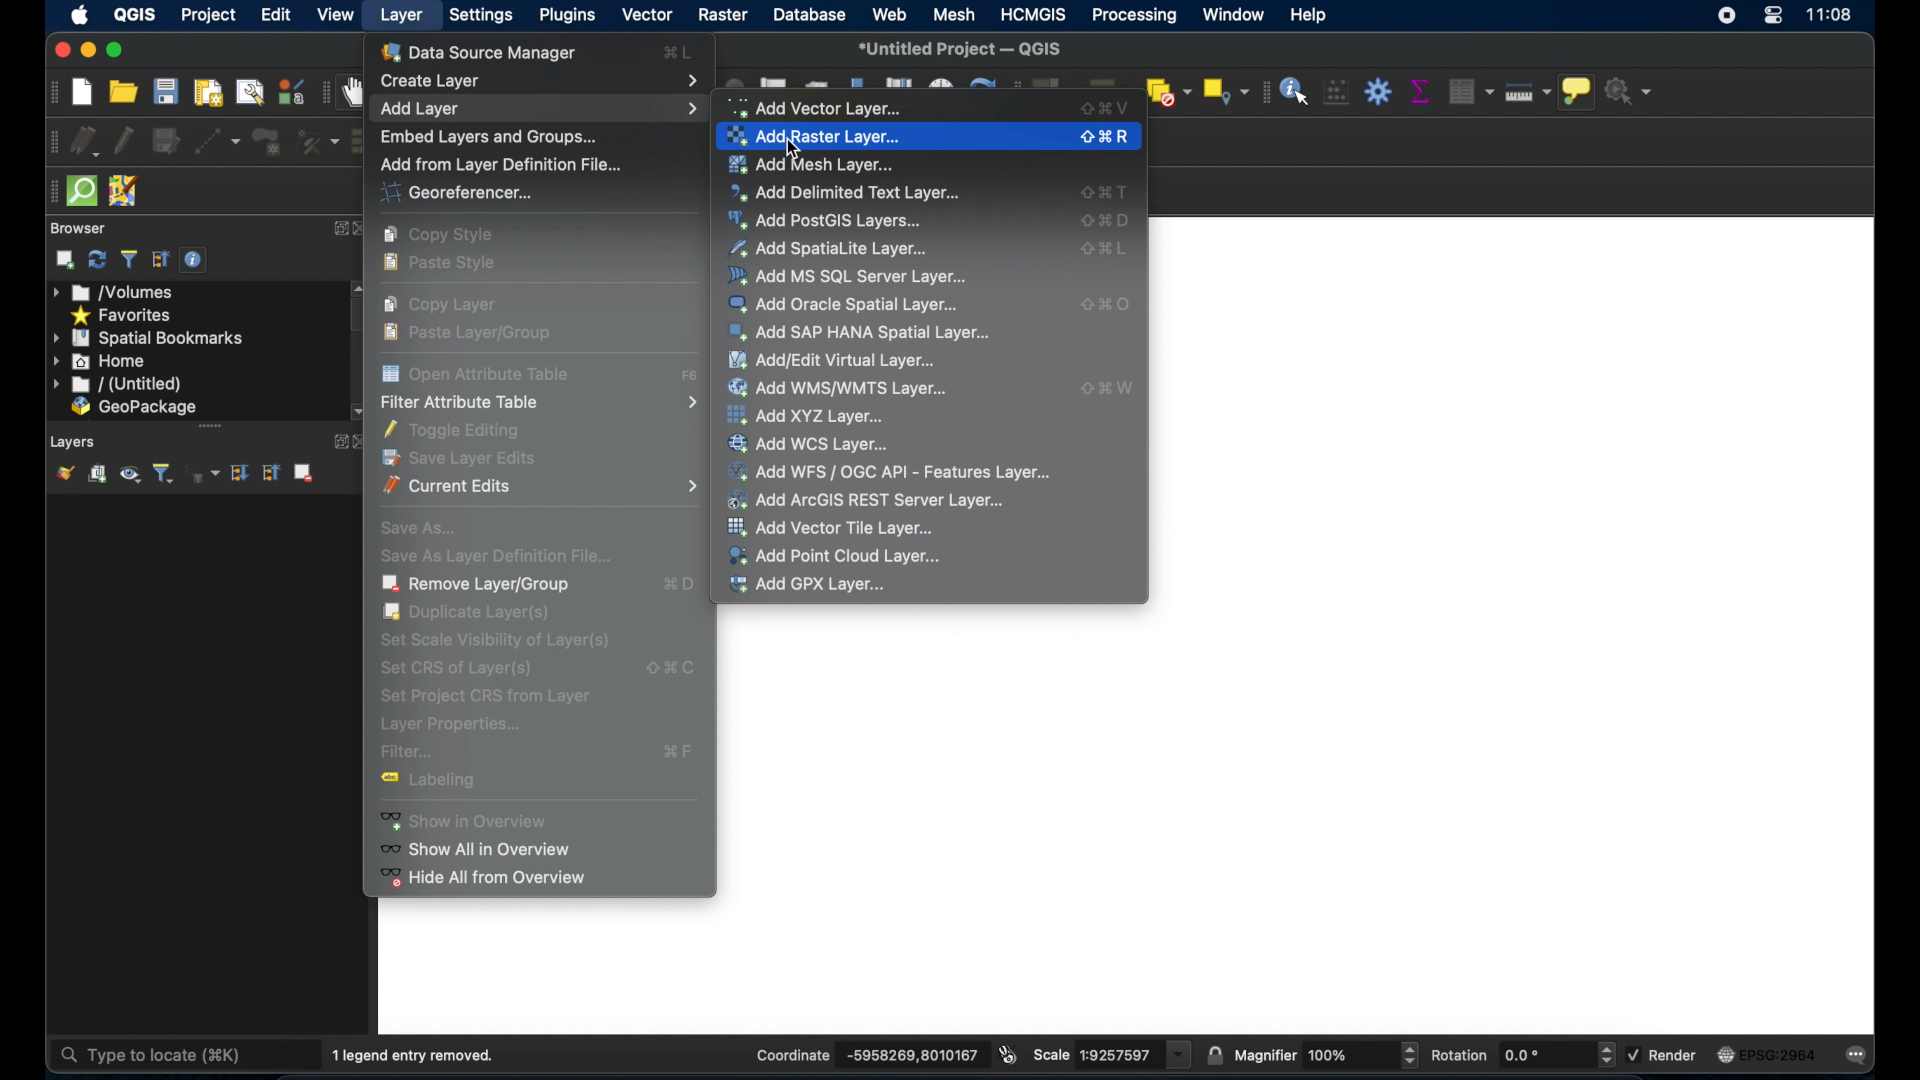 The height and width of the screenshot is (1080, 1920). What do you see at coordinates (680, 751) in the screenshot?
I see `filter shortcut` at bounding box center [680, 751].